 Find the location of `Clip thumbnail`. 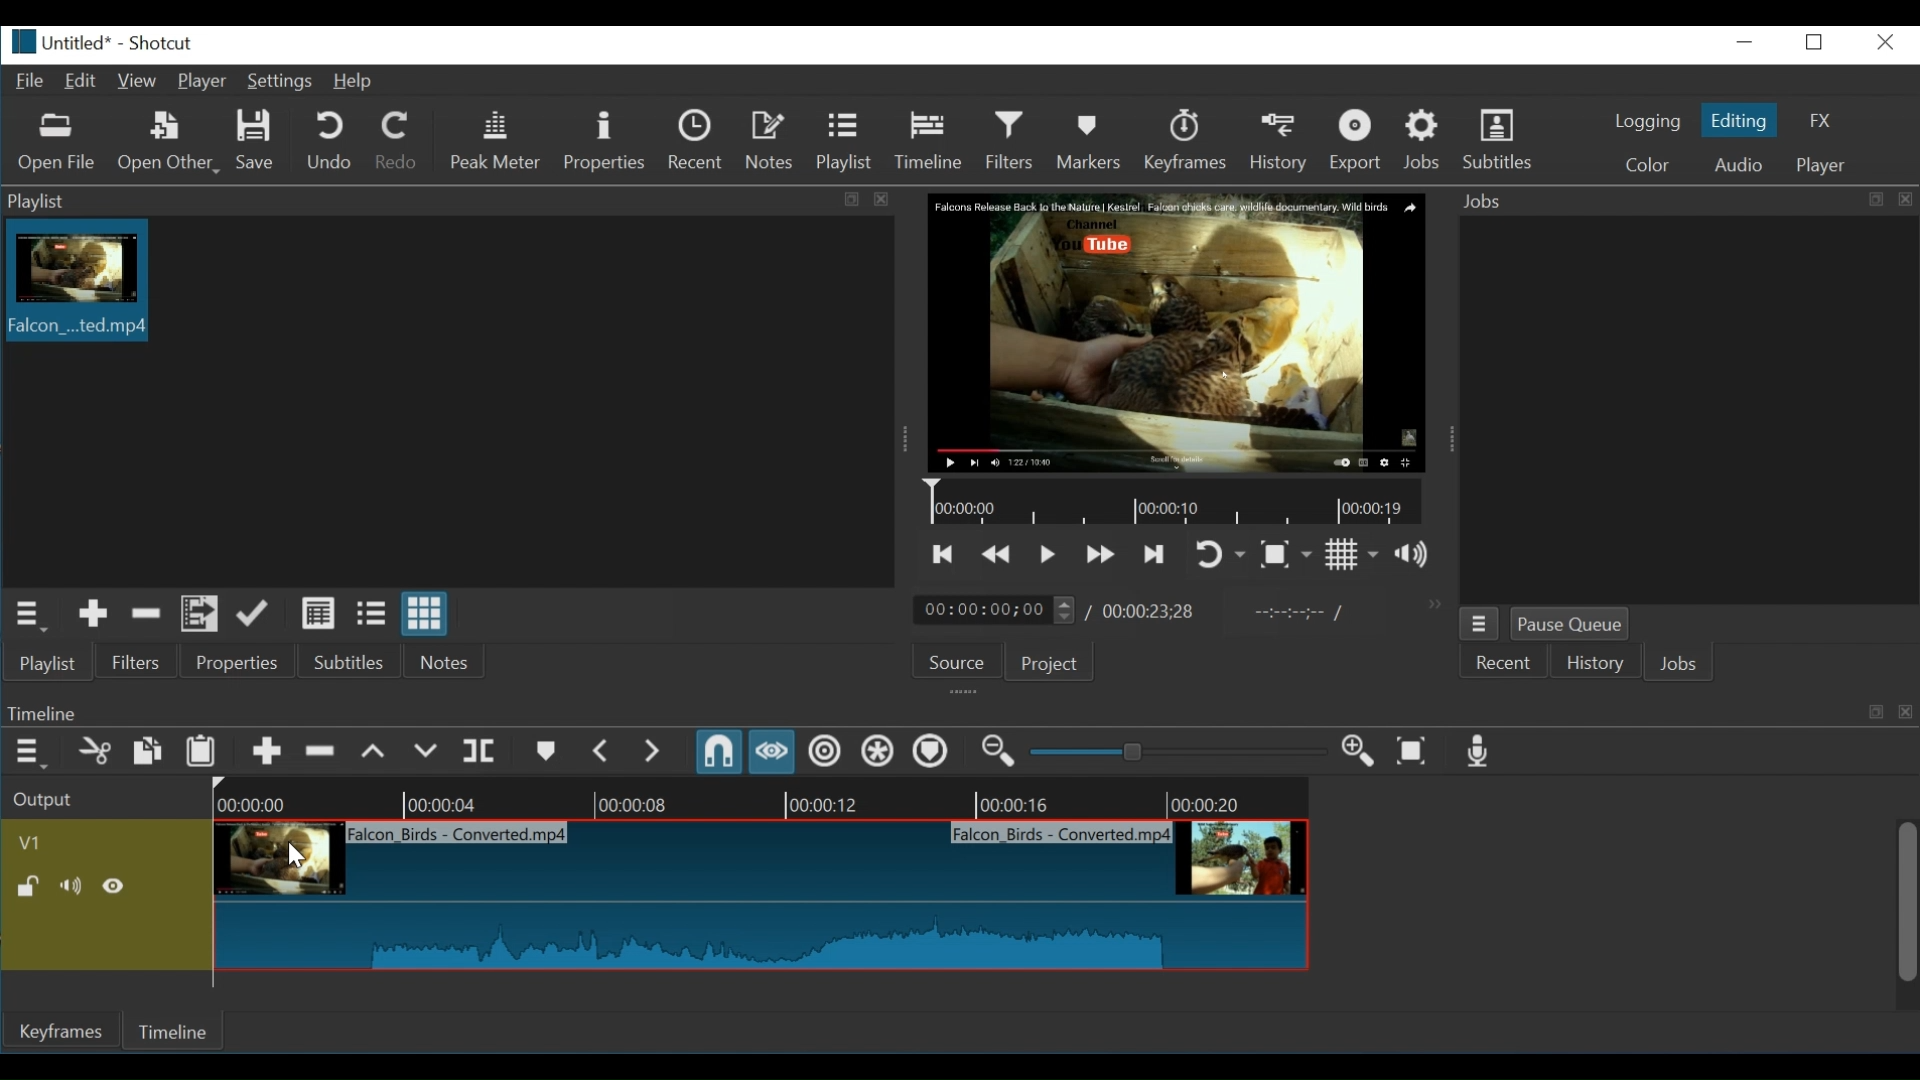

Clip thumbnail is located at coordinates (75, 282).